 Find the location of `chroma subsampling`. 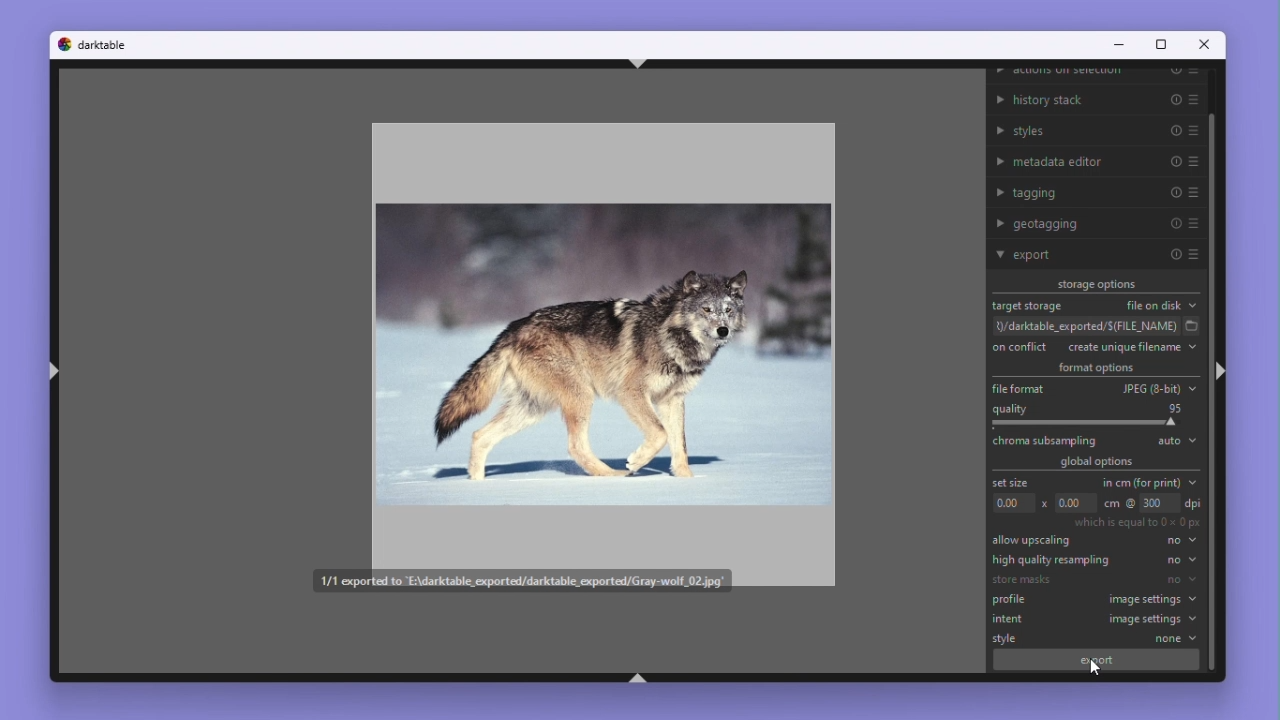

chroma subsampling is located at coordinates (1047, 441).